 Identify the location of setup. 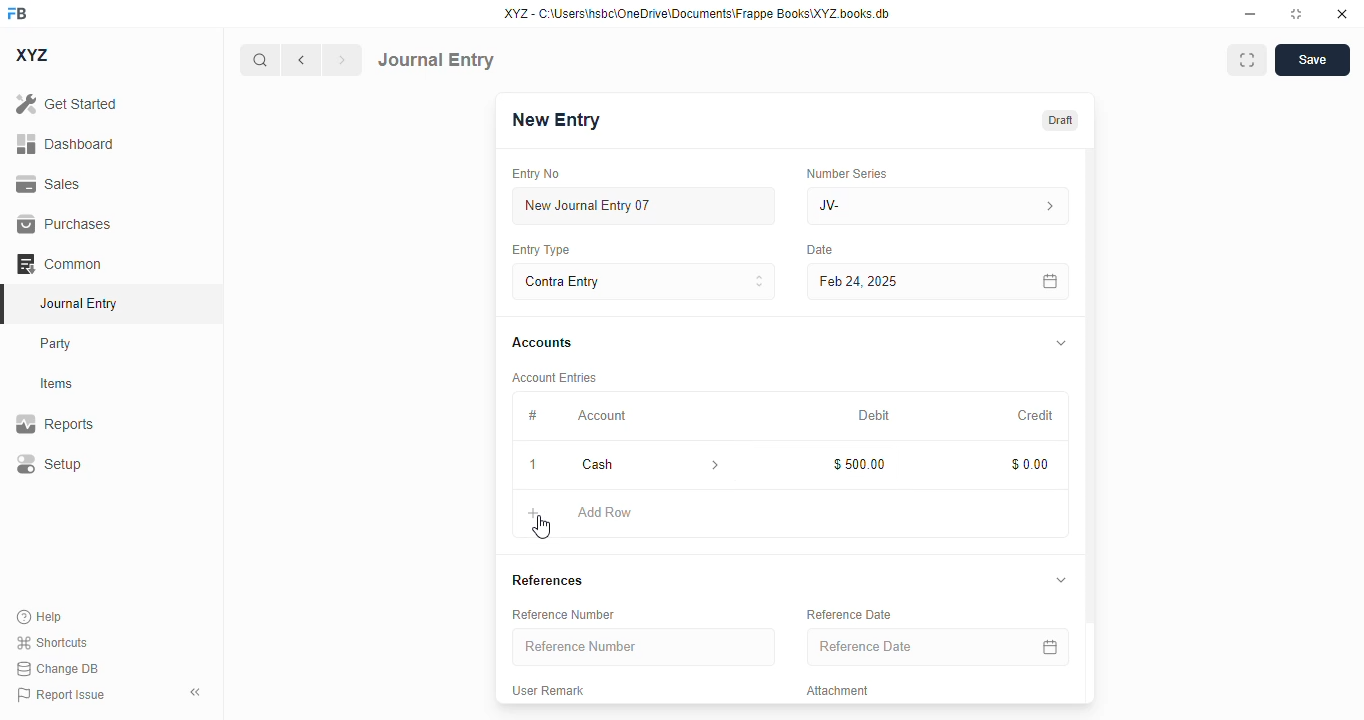
(49, 463).